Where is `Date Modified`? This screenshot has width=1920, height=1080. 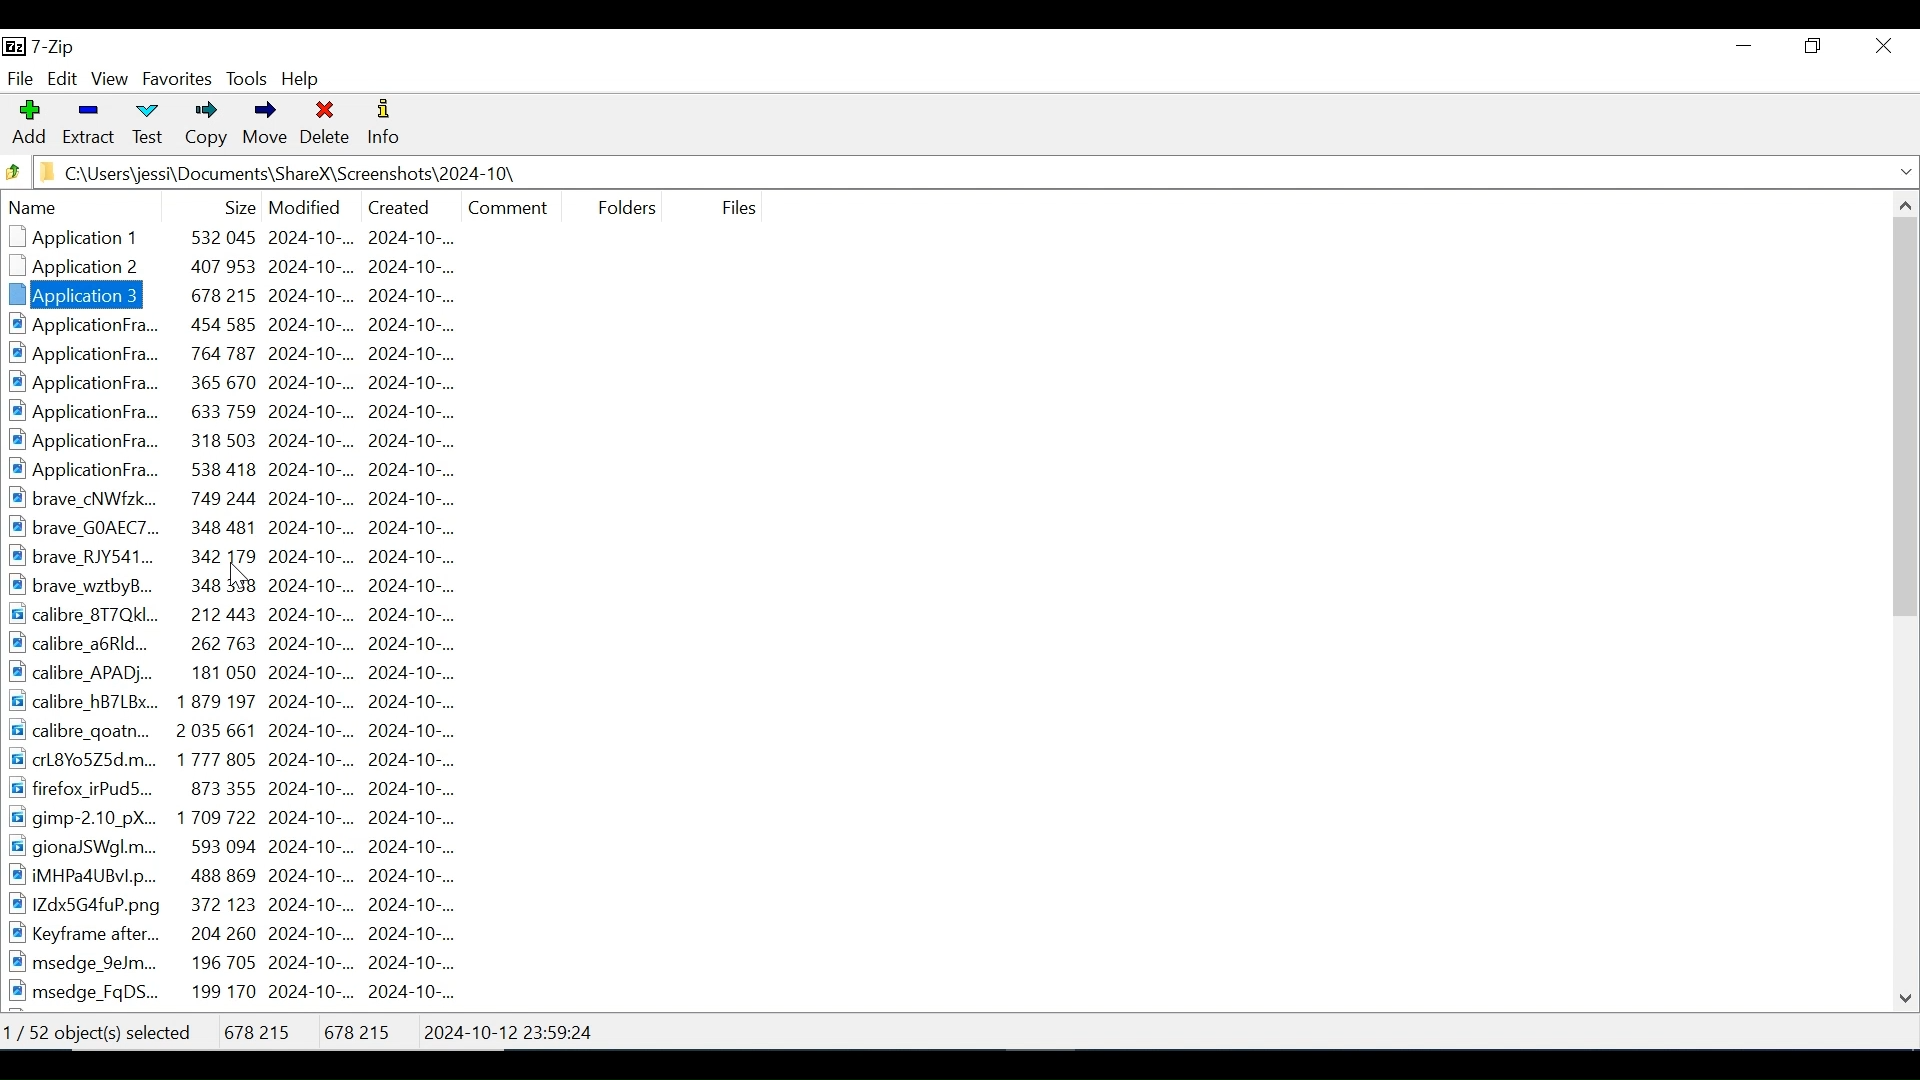
Date Modified is located at coordinates (305, 205).